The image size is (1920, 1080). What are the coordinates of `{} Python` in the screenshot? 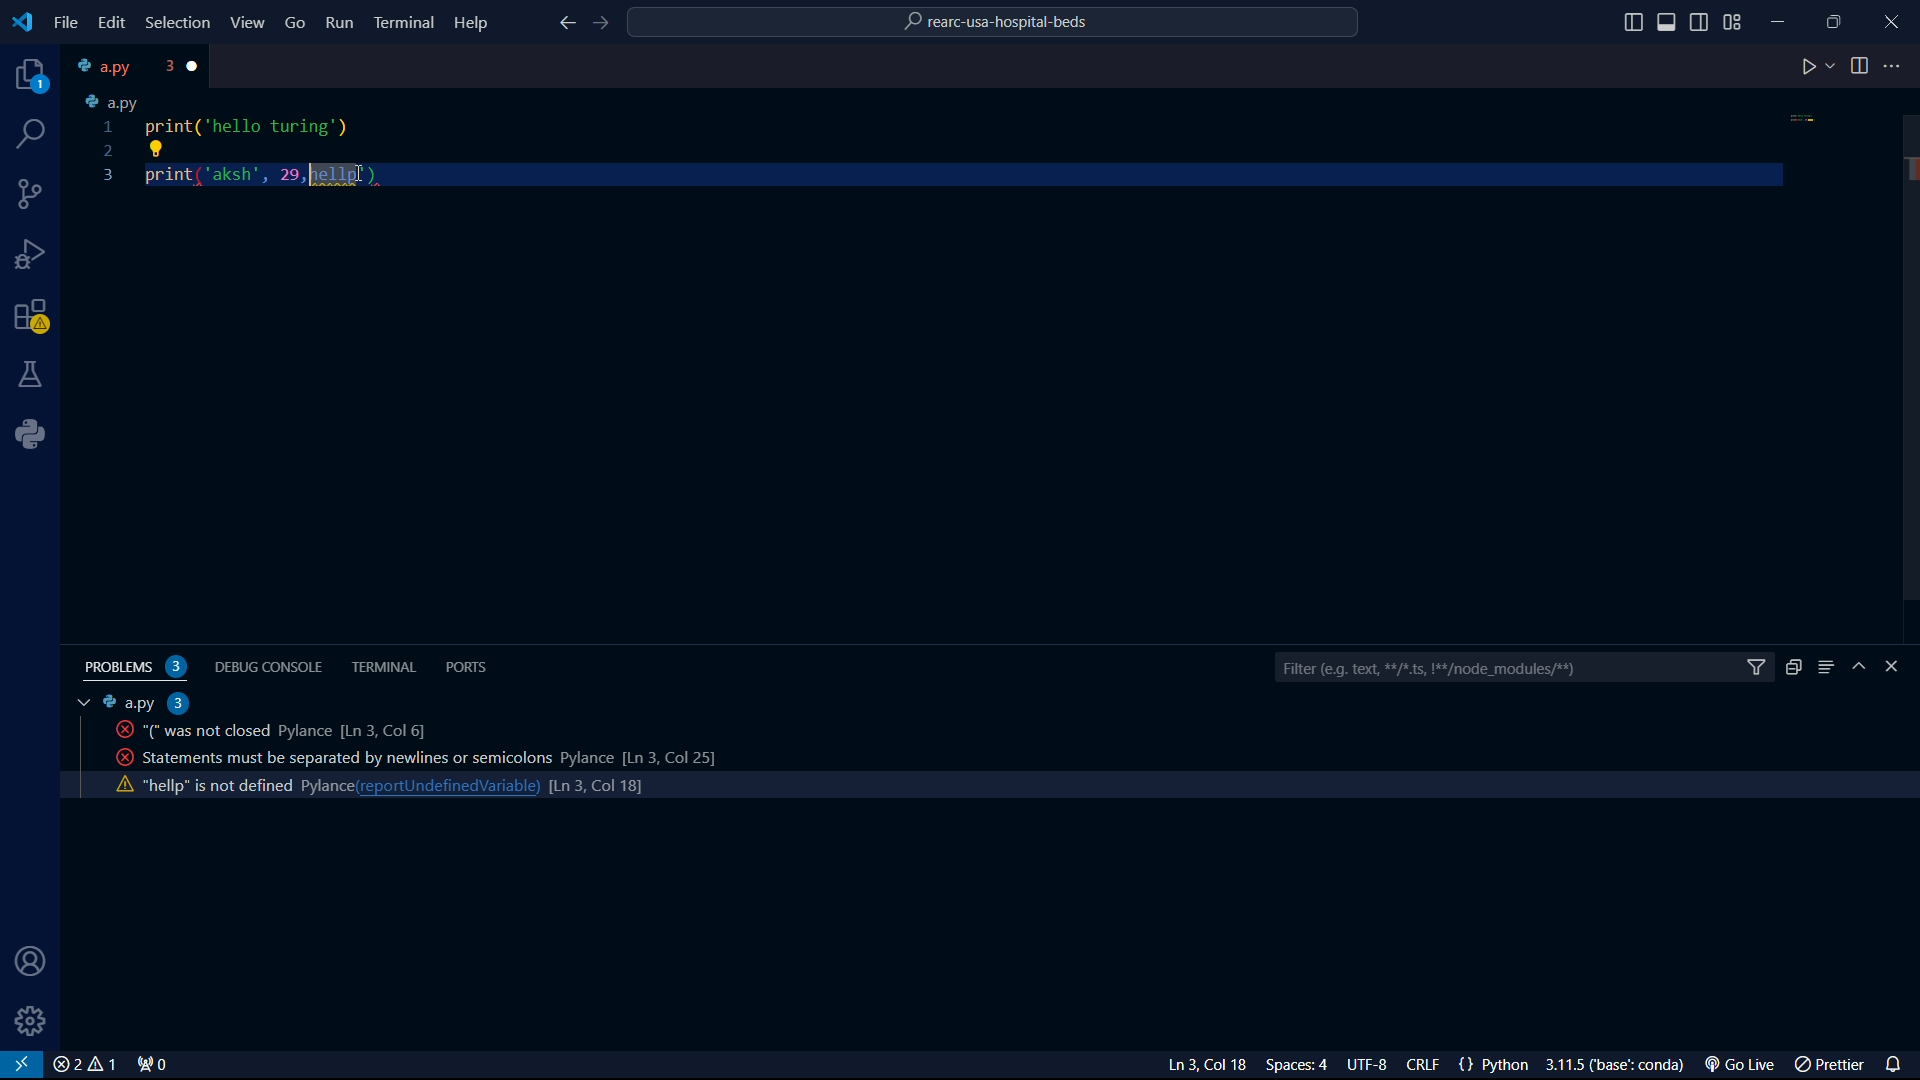 It's located at (1497, 1065).